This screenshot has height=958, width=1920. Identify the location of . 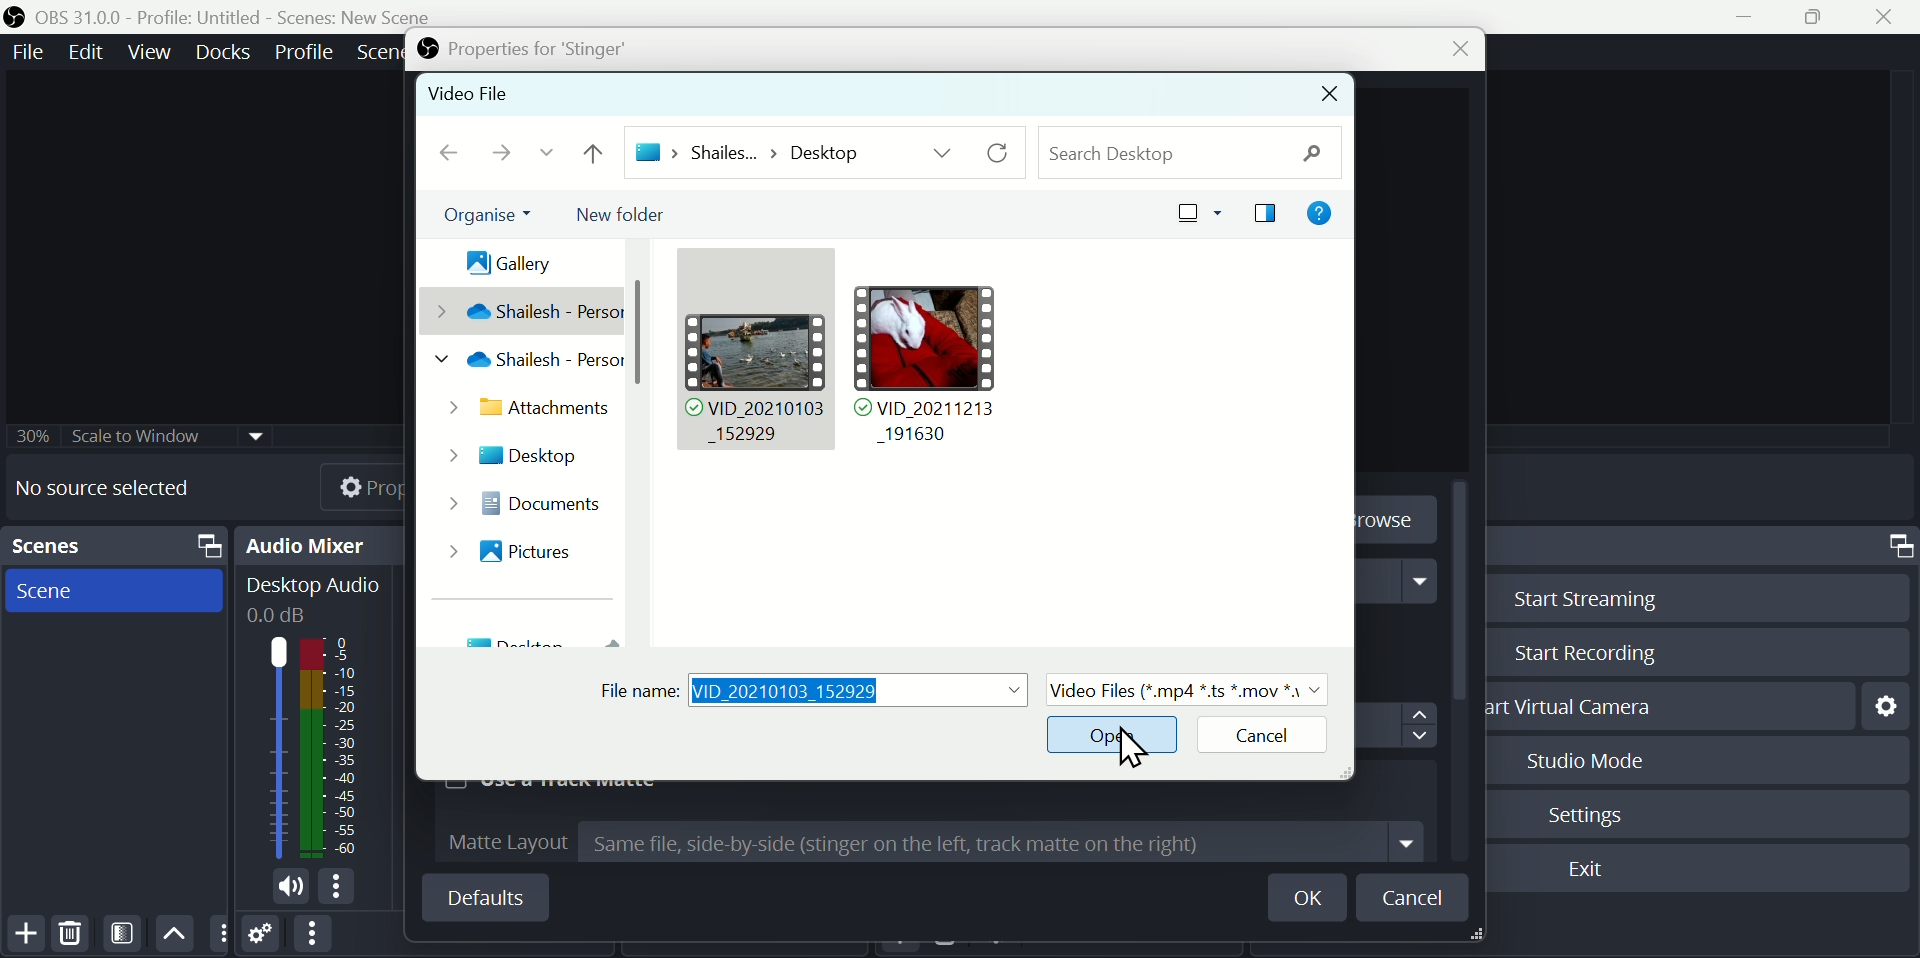
(90, 51).